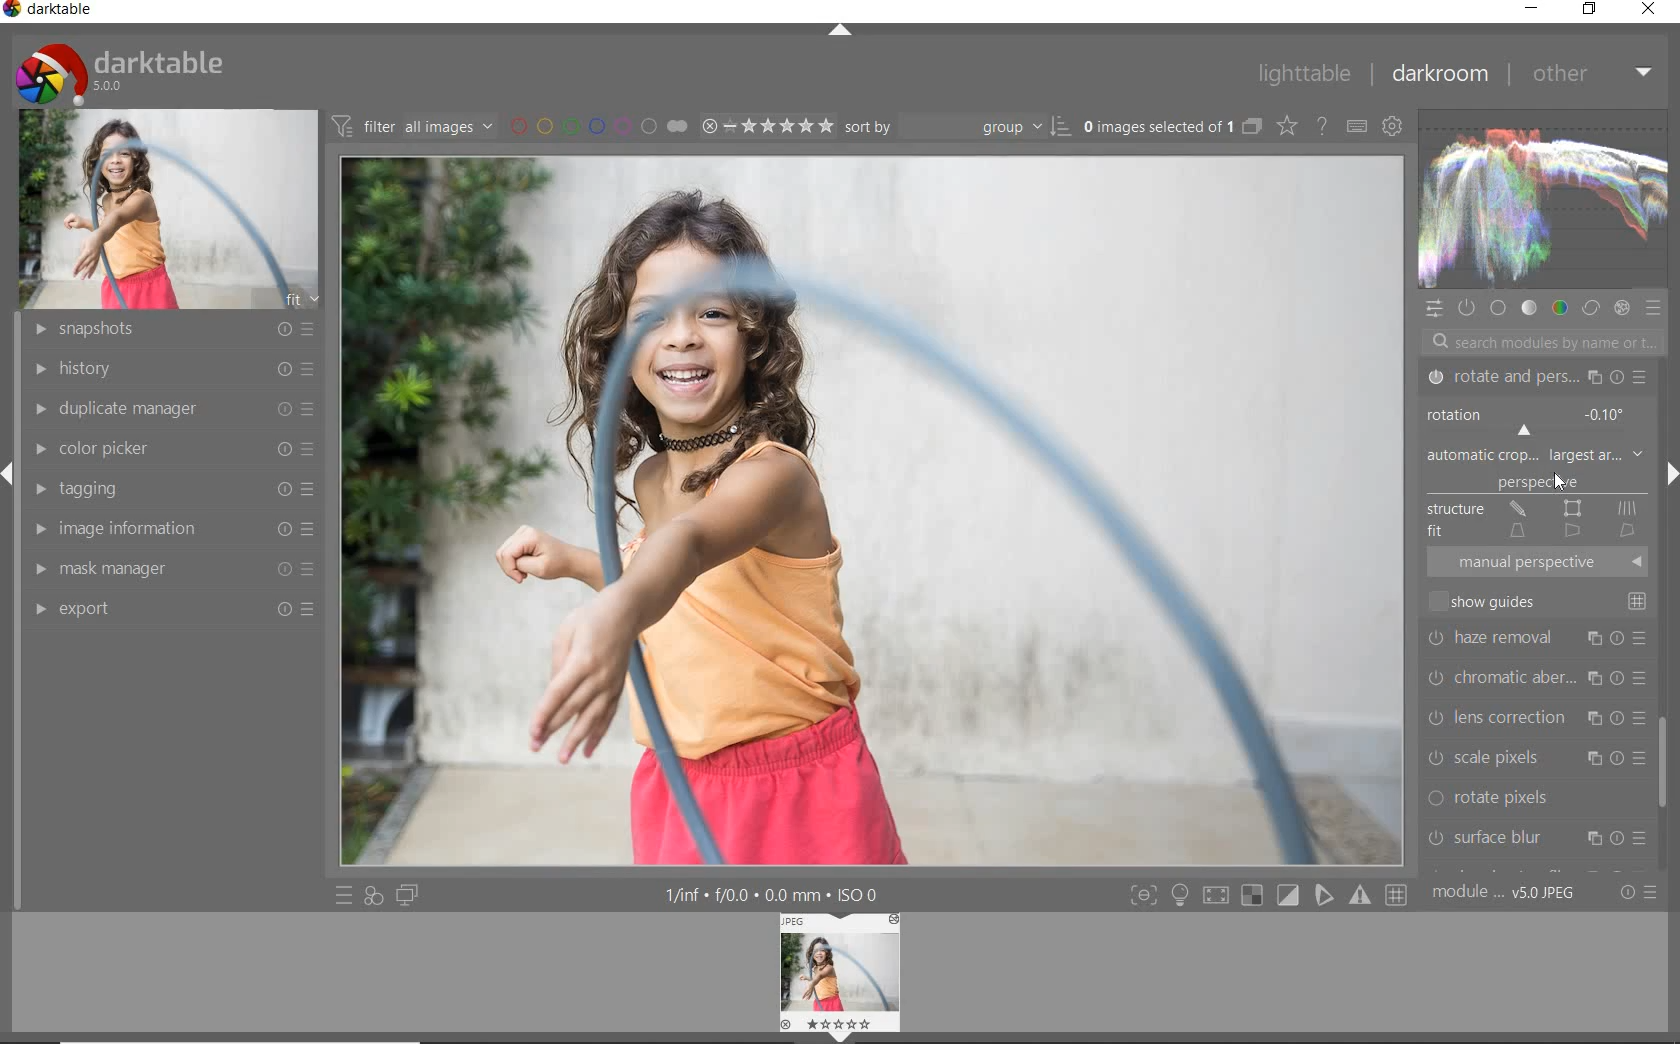 The height and width of the screenshot is (1044, 1680). I want to click on SHOW GUIDES, so click(1542, 601).